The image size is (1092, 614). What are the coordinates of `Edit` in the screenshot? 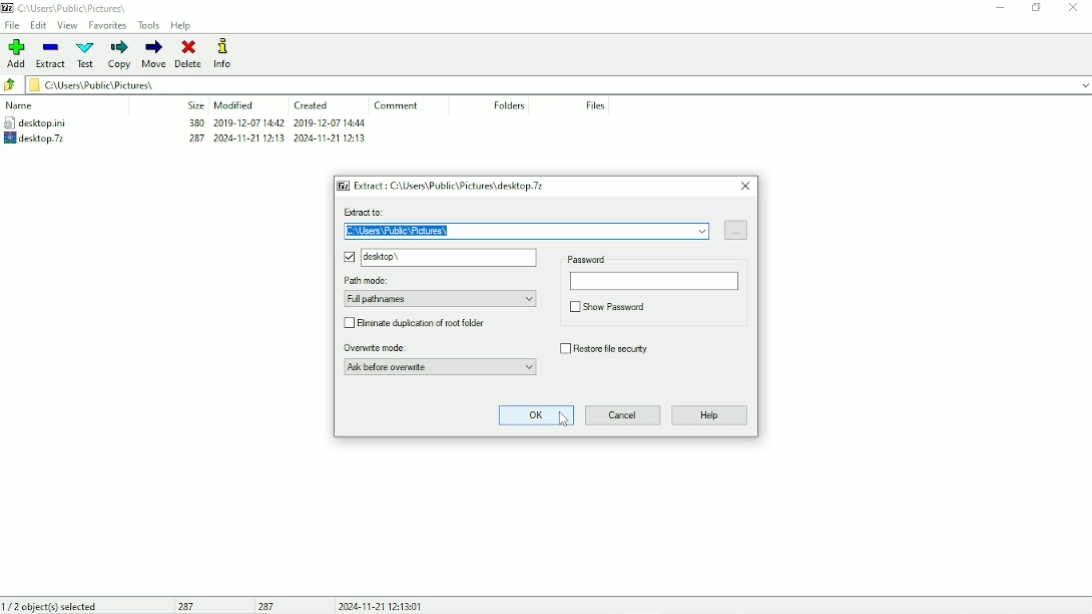 It's located at (39, 25).